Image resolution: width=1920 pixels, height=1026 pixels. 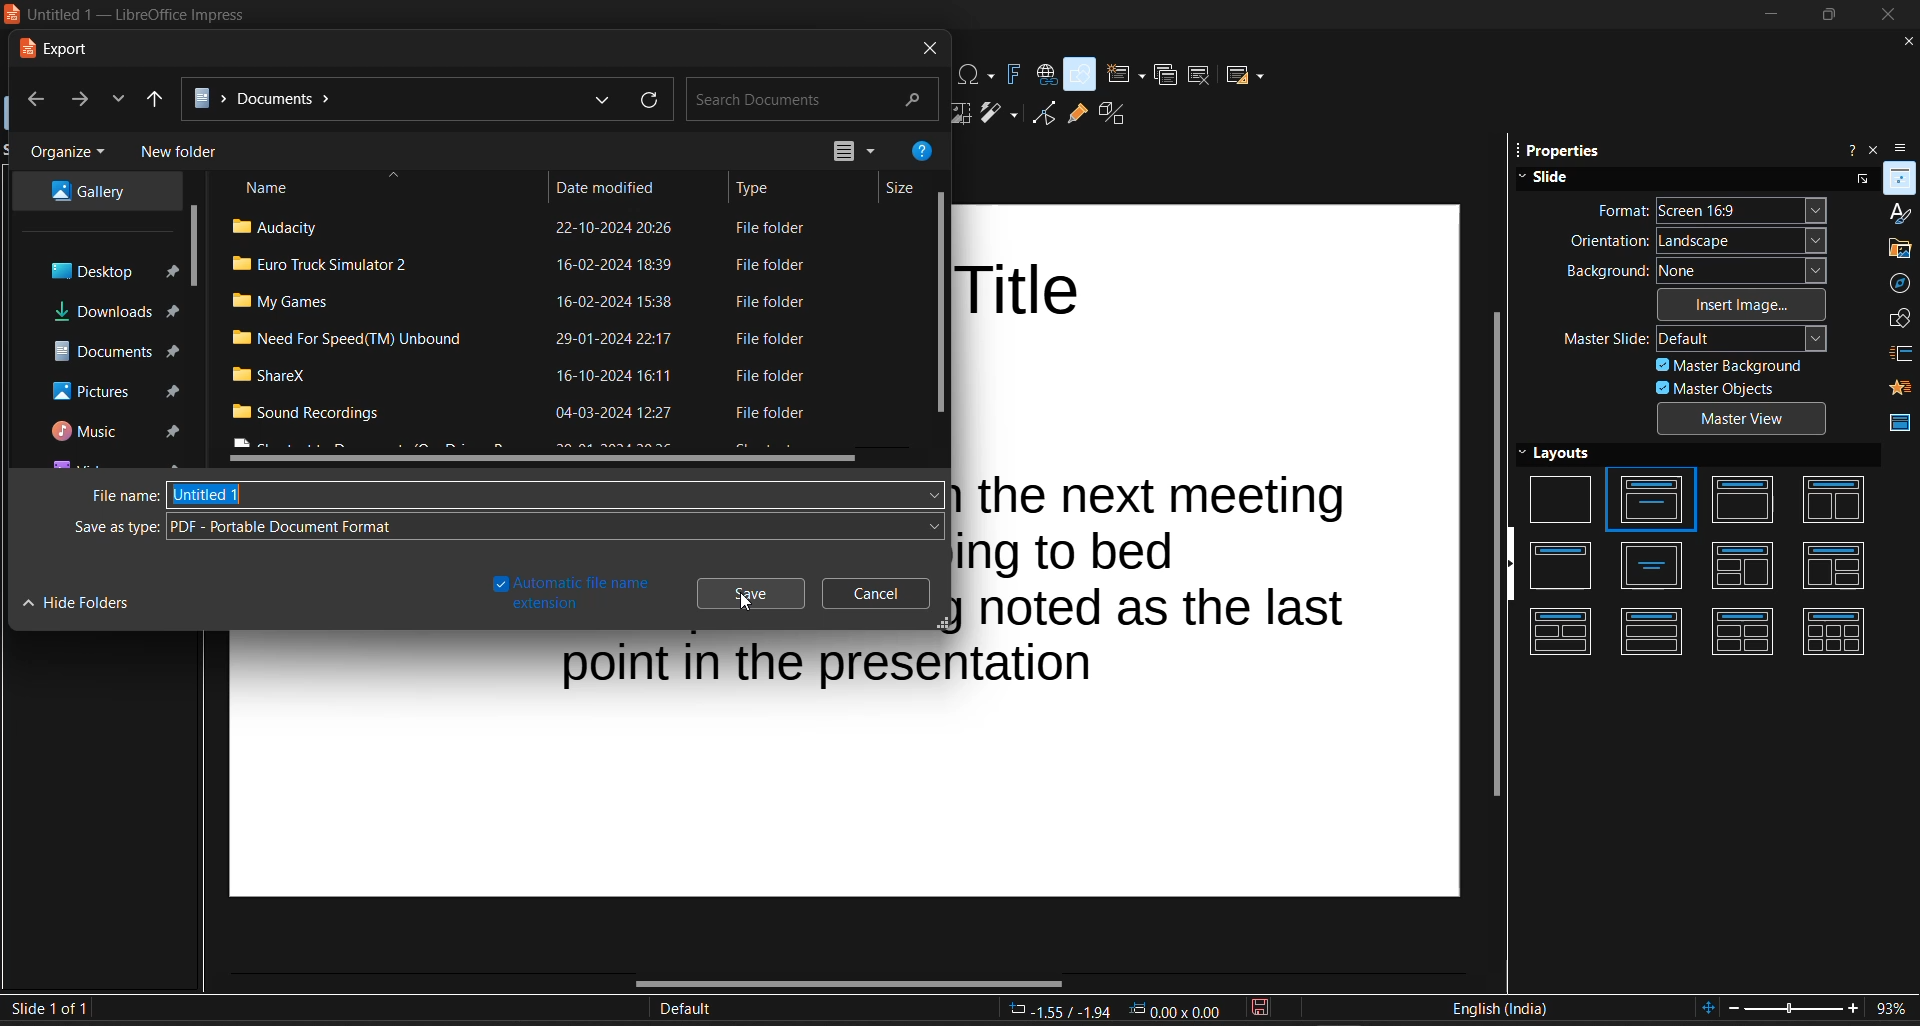 What do you see at coordinates (621, 302) in the screenshot?
I see `16-02-2024 15:38` at bounding box center [621, 302].